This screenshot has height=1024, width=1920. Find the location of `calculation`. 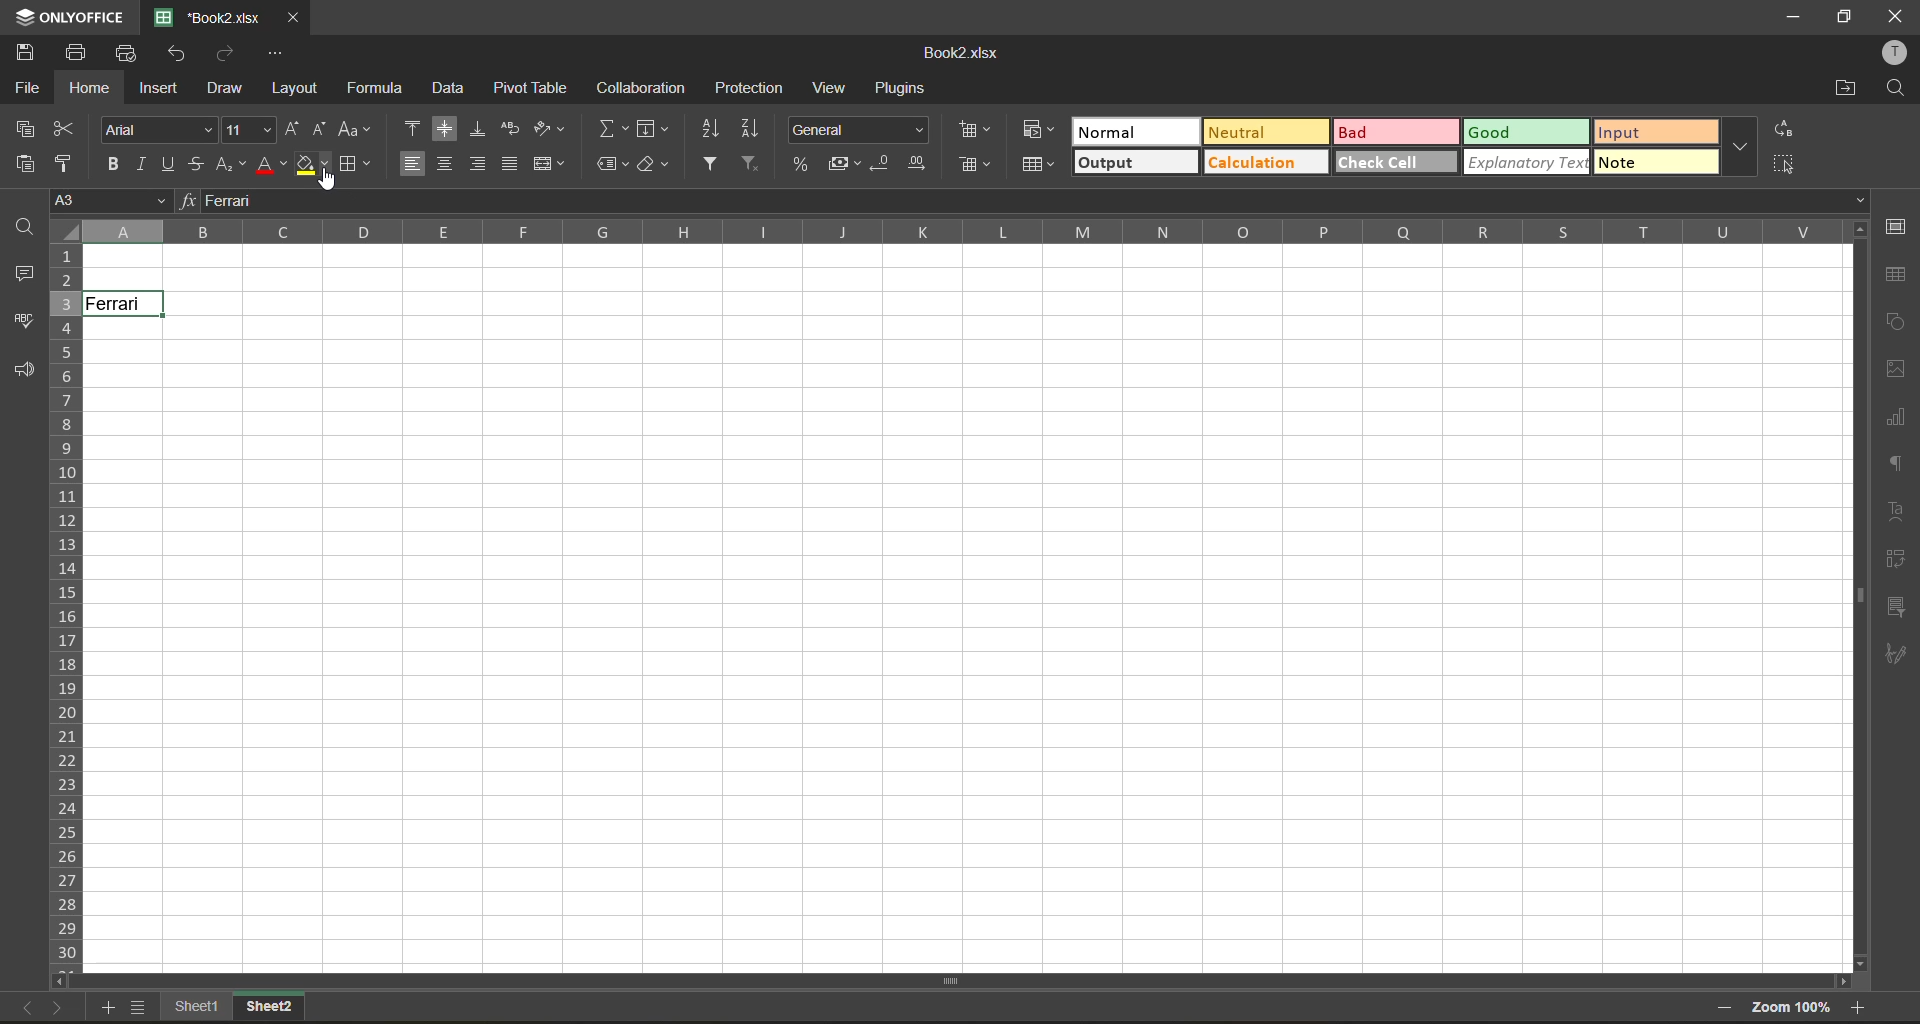

calculation is located at coordinates (1262, 160).